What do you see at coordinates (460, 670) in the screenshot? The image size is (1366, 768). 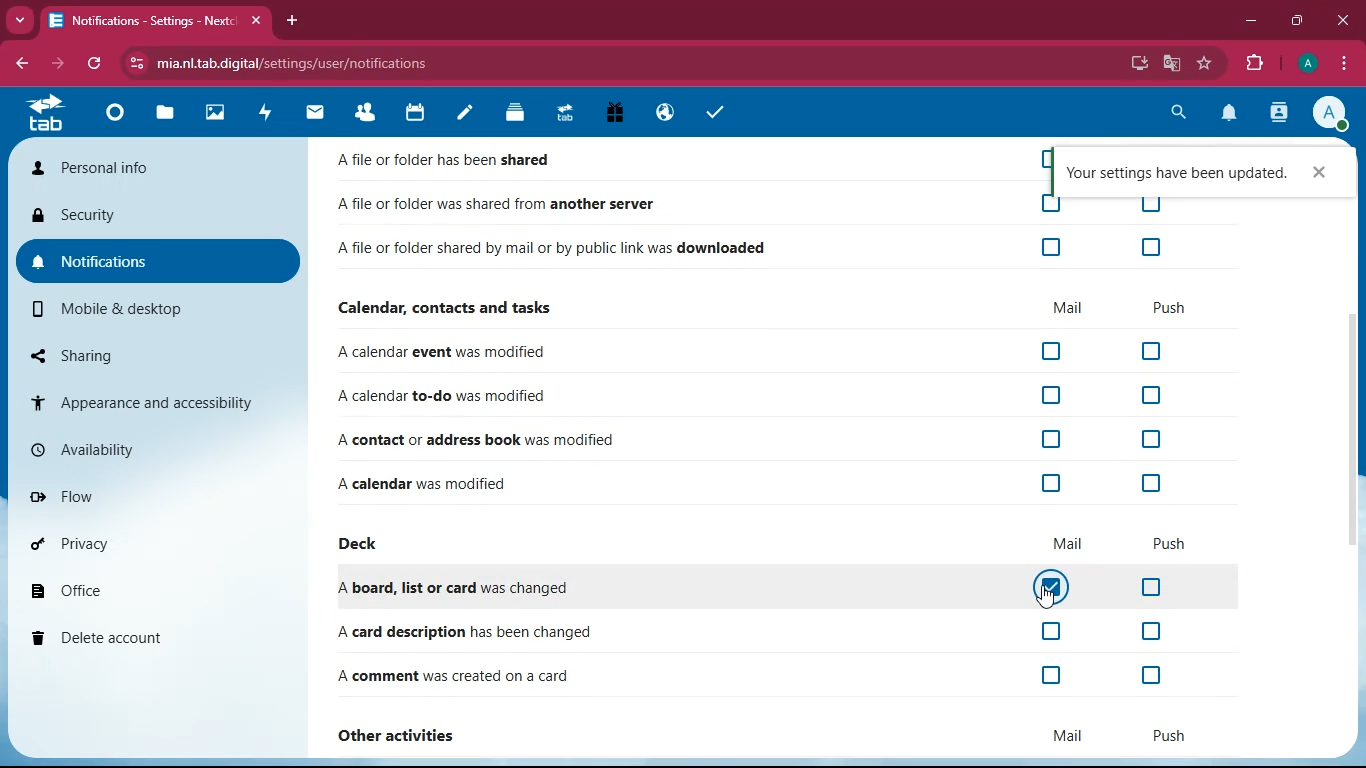 I see `A comment was created on a card` at bounding box center [460, 670].